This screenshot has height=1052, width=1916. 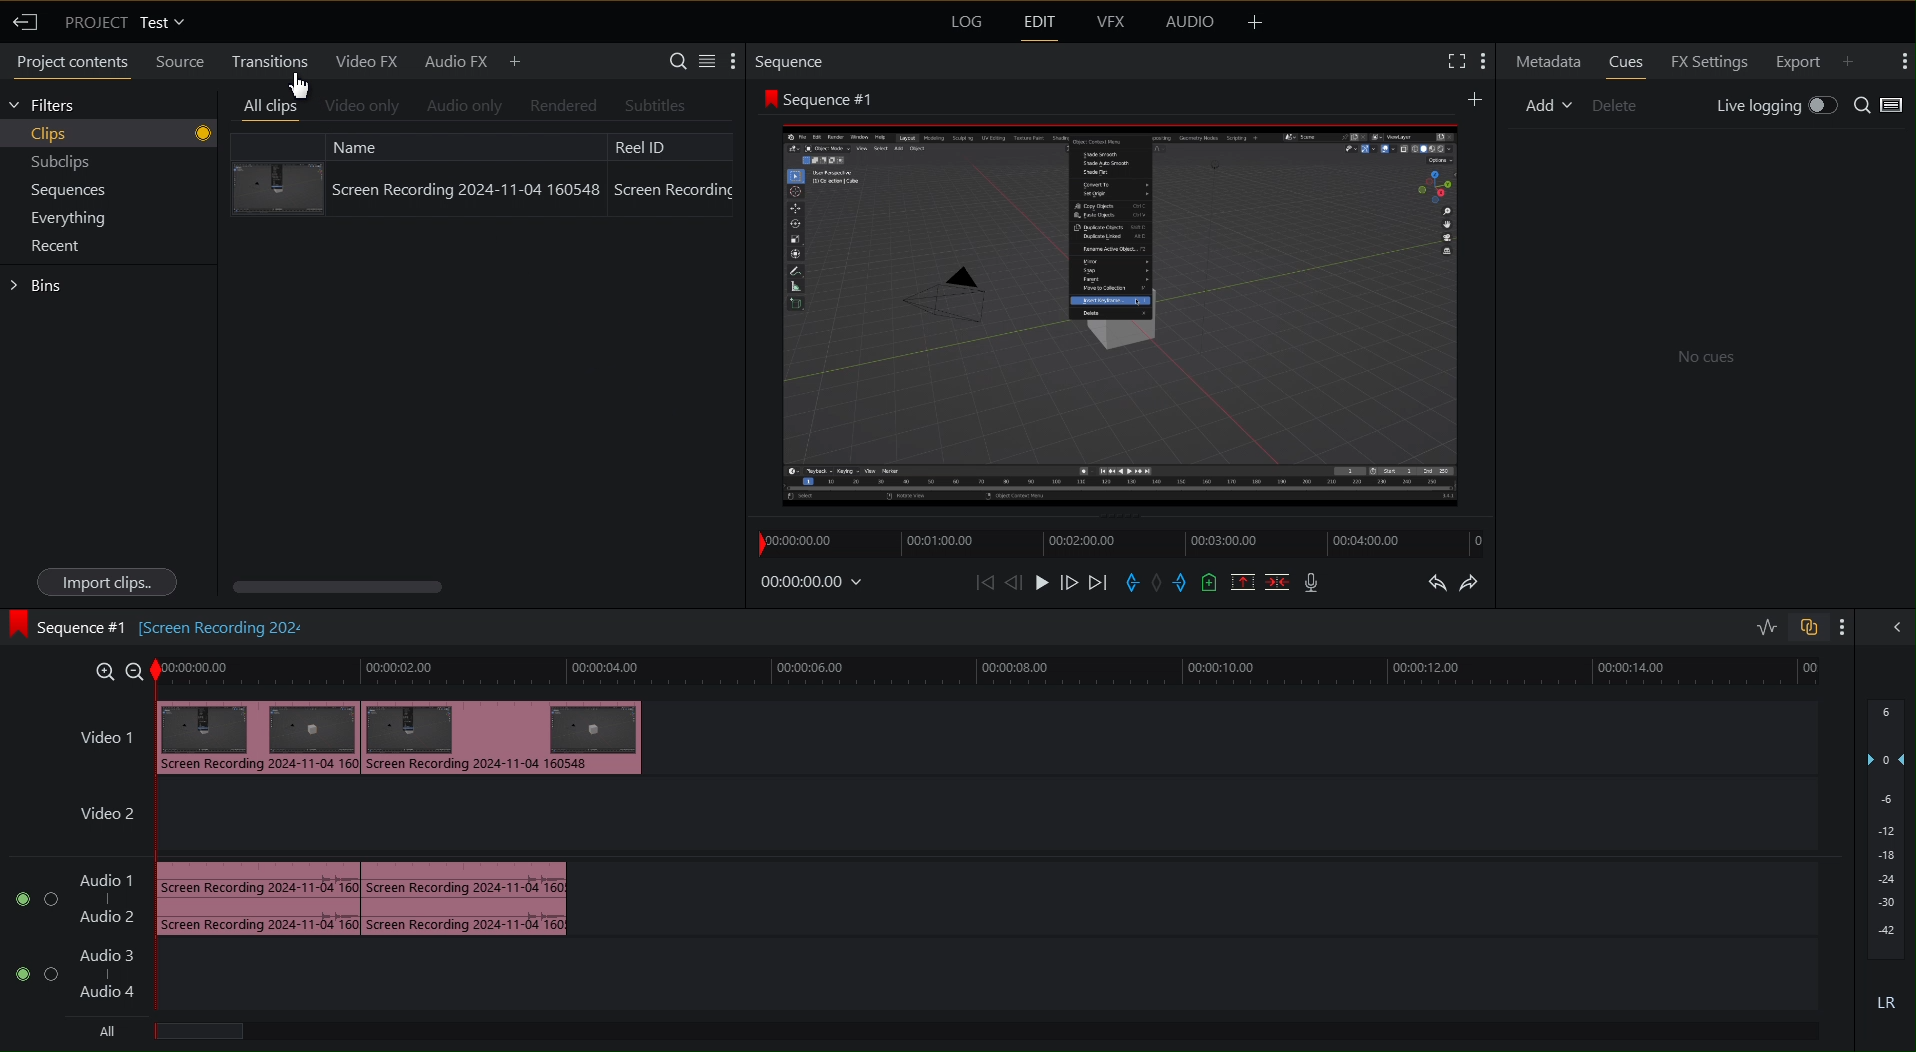 What do you see at coordinates (270, 61) in the screenshot?
I see `Transitions` at bounding box center [270, 61].